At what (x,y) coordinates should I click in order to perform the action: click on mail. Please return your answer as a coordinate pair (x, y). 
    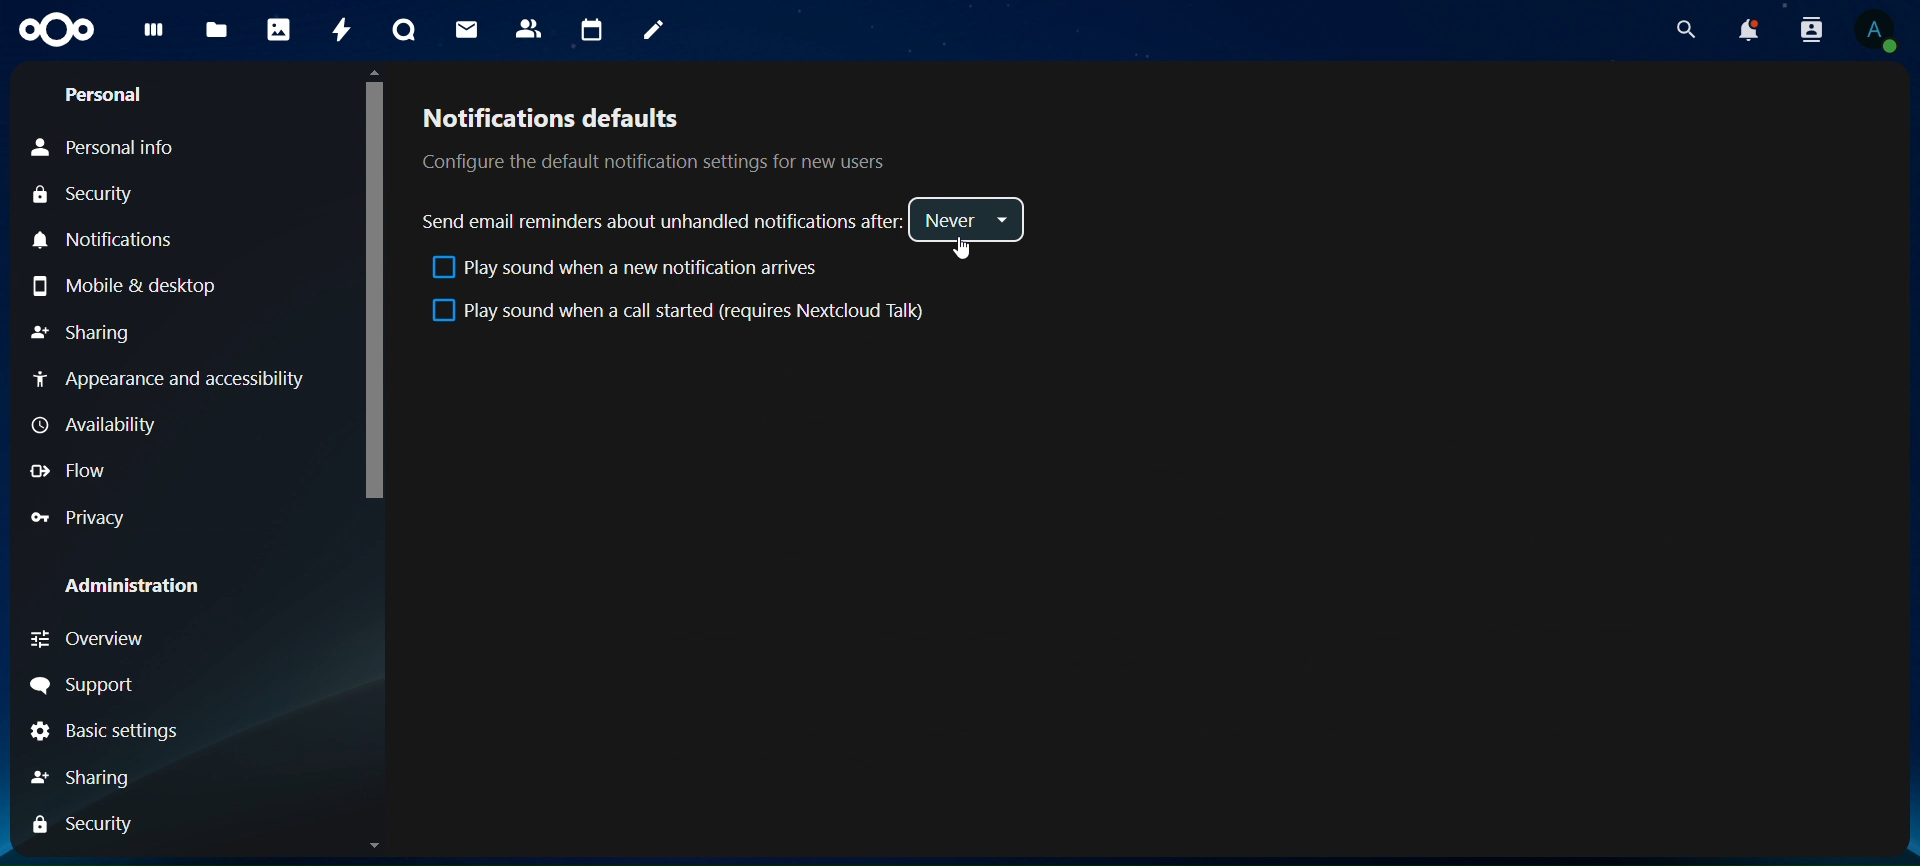
    Looking at the image, I should click on (469, 28).